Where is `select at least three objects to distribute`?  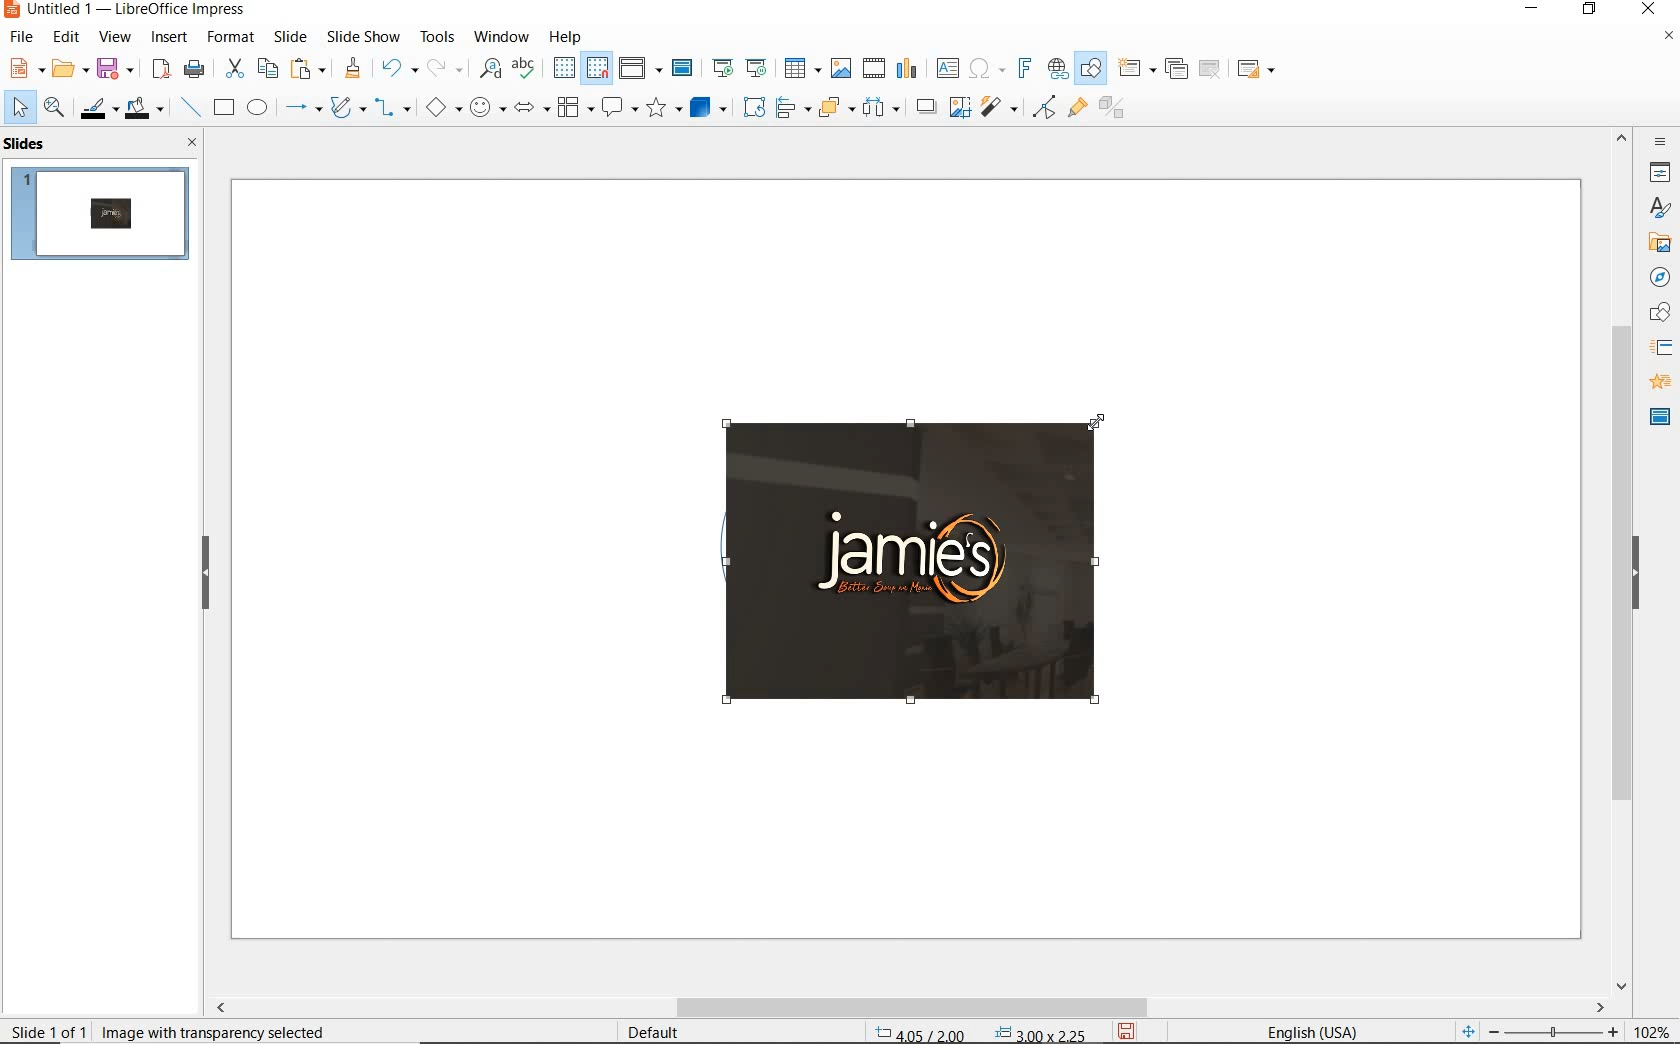
select at least three objects to distribute is located at coordinates (881, 108).